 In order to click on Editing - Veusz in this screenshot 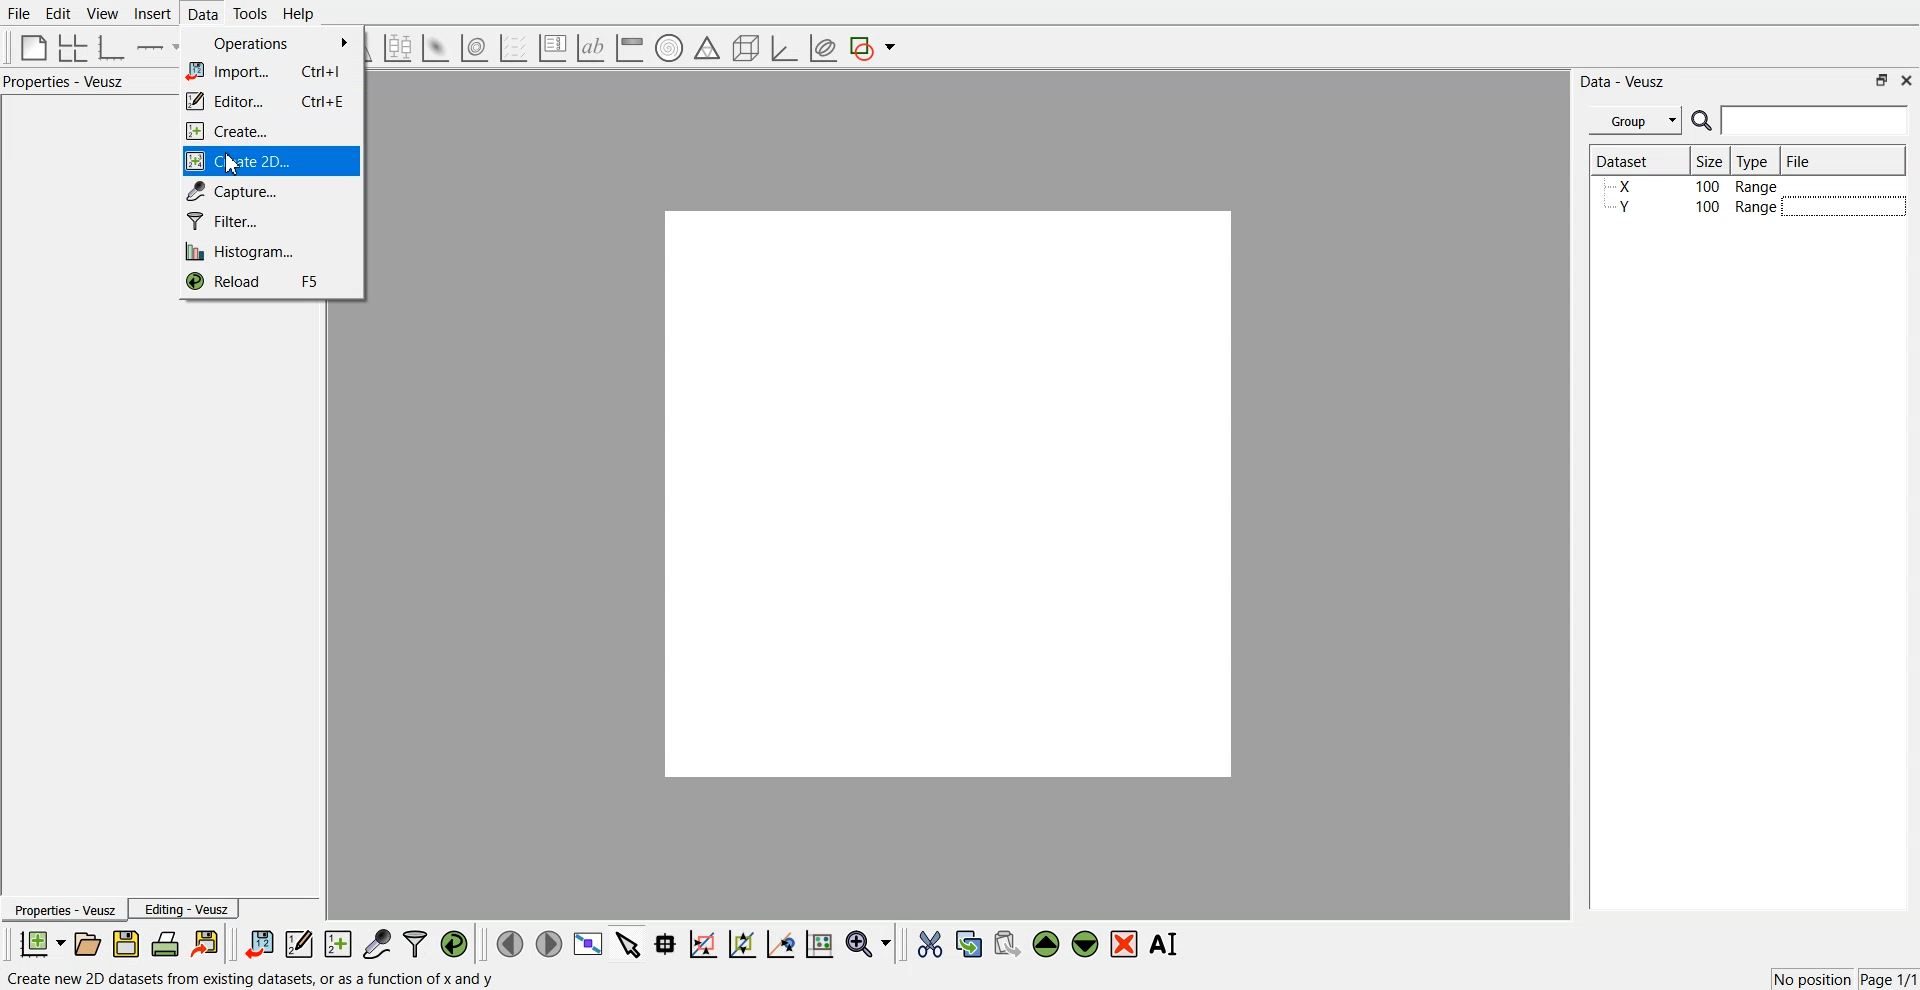, I will do `click(184, 908)`.